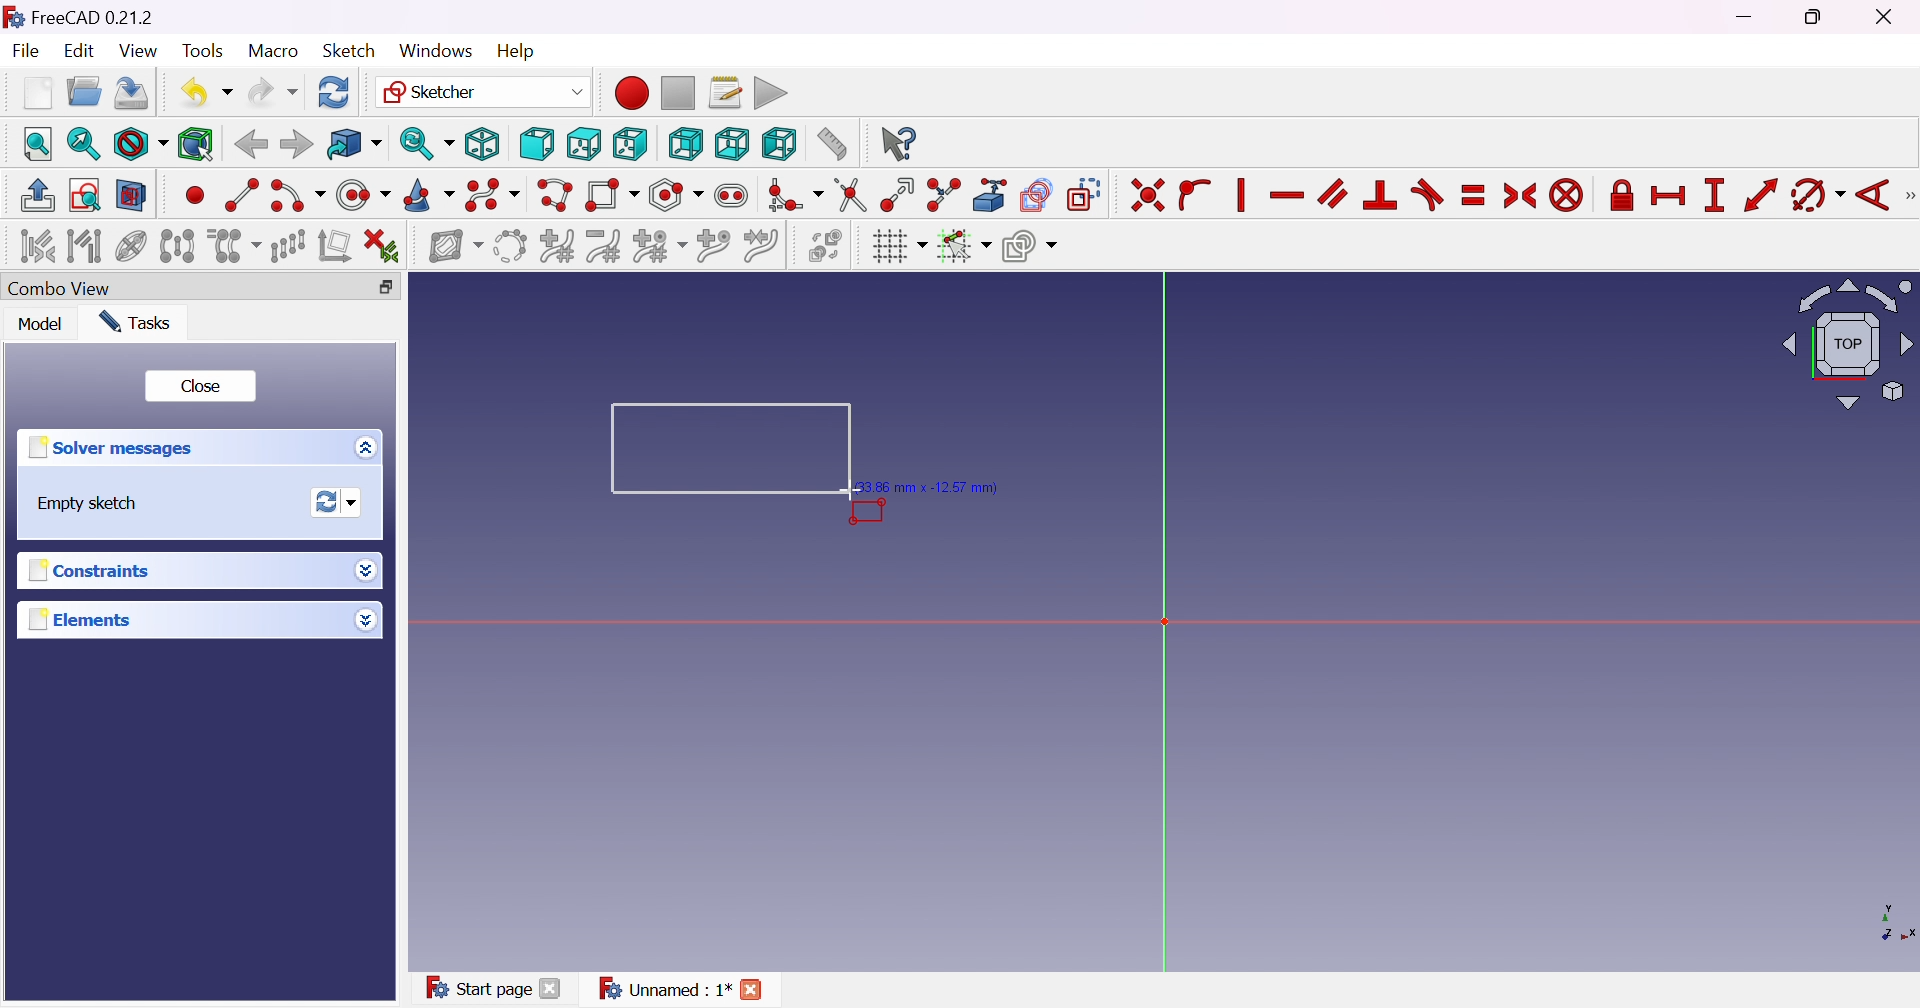 Image resolution: width=1920 pixels, height=1008 pixels. Describe the element at coordinates (365, 620) in the screenshot. I see `More options` at that location.